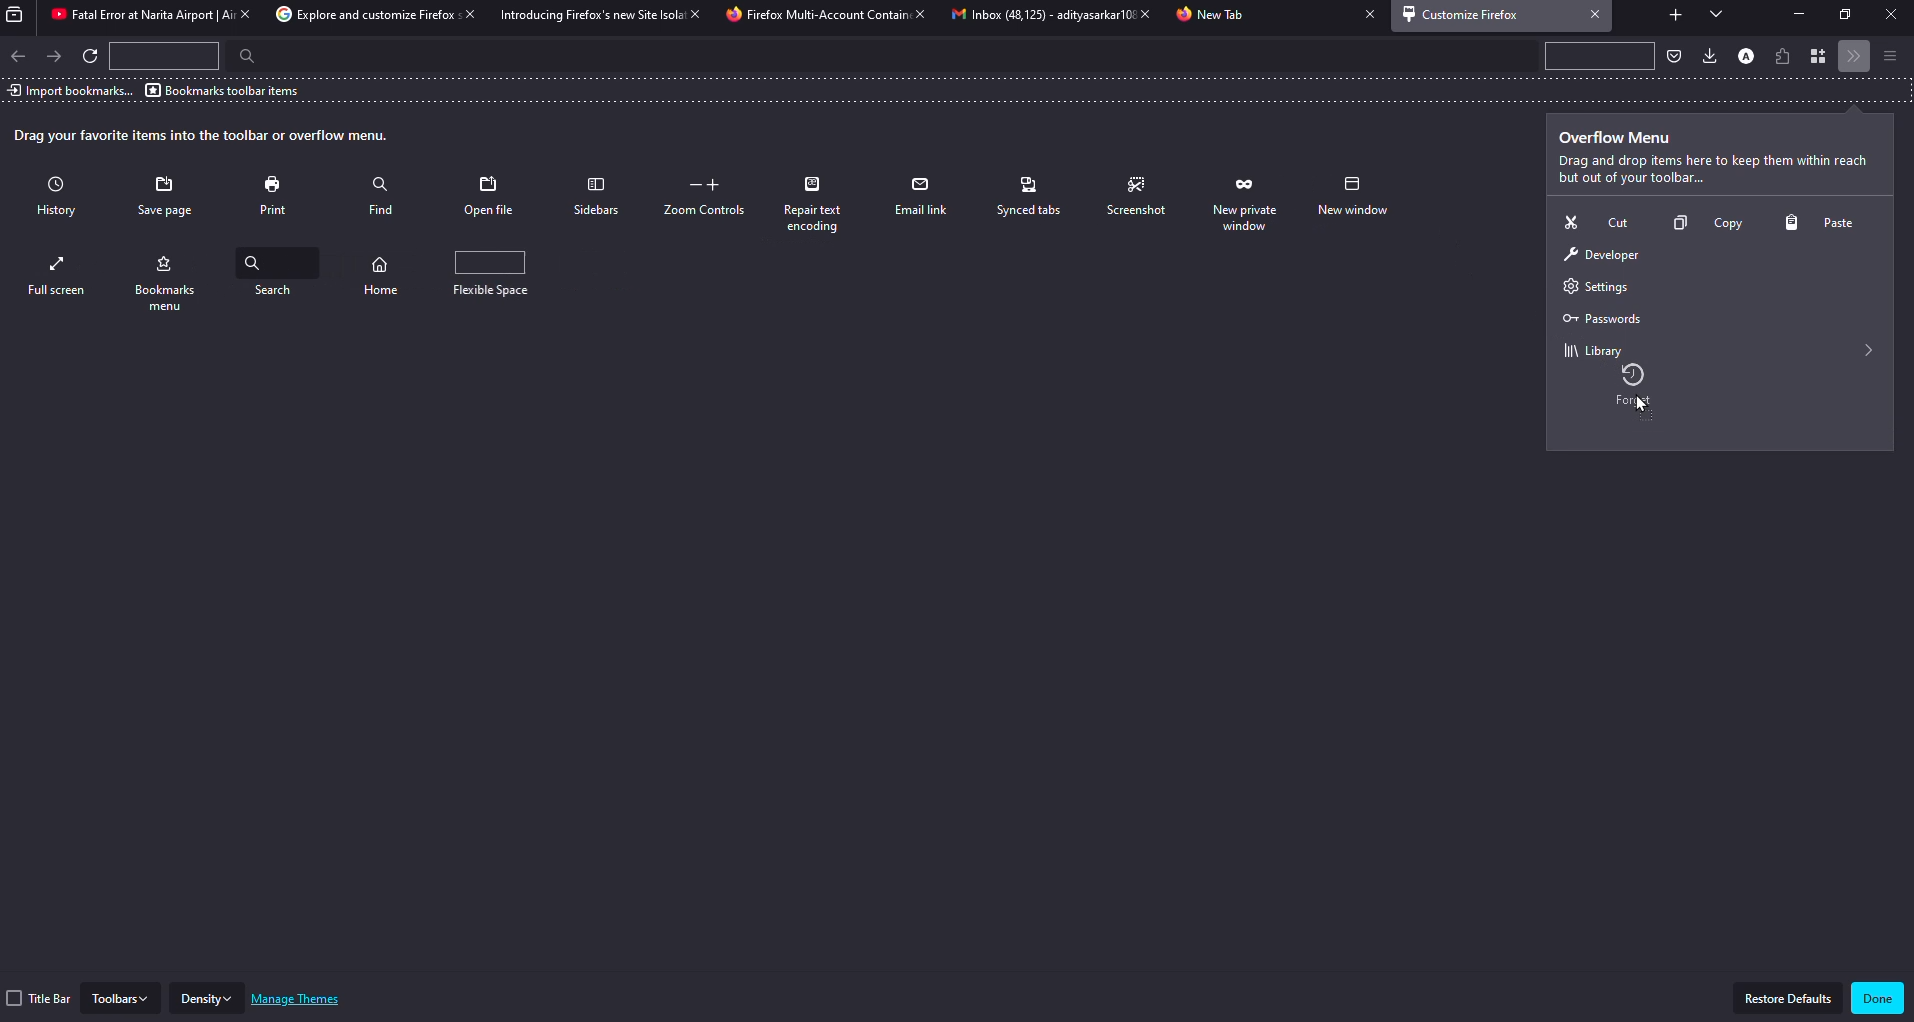  I want to click on private window, so click(1351, 197).